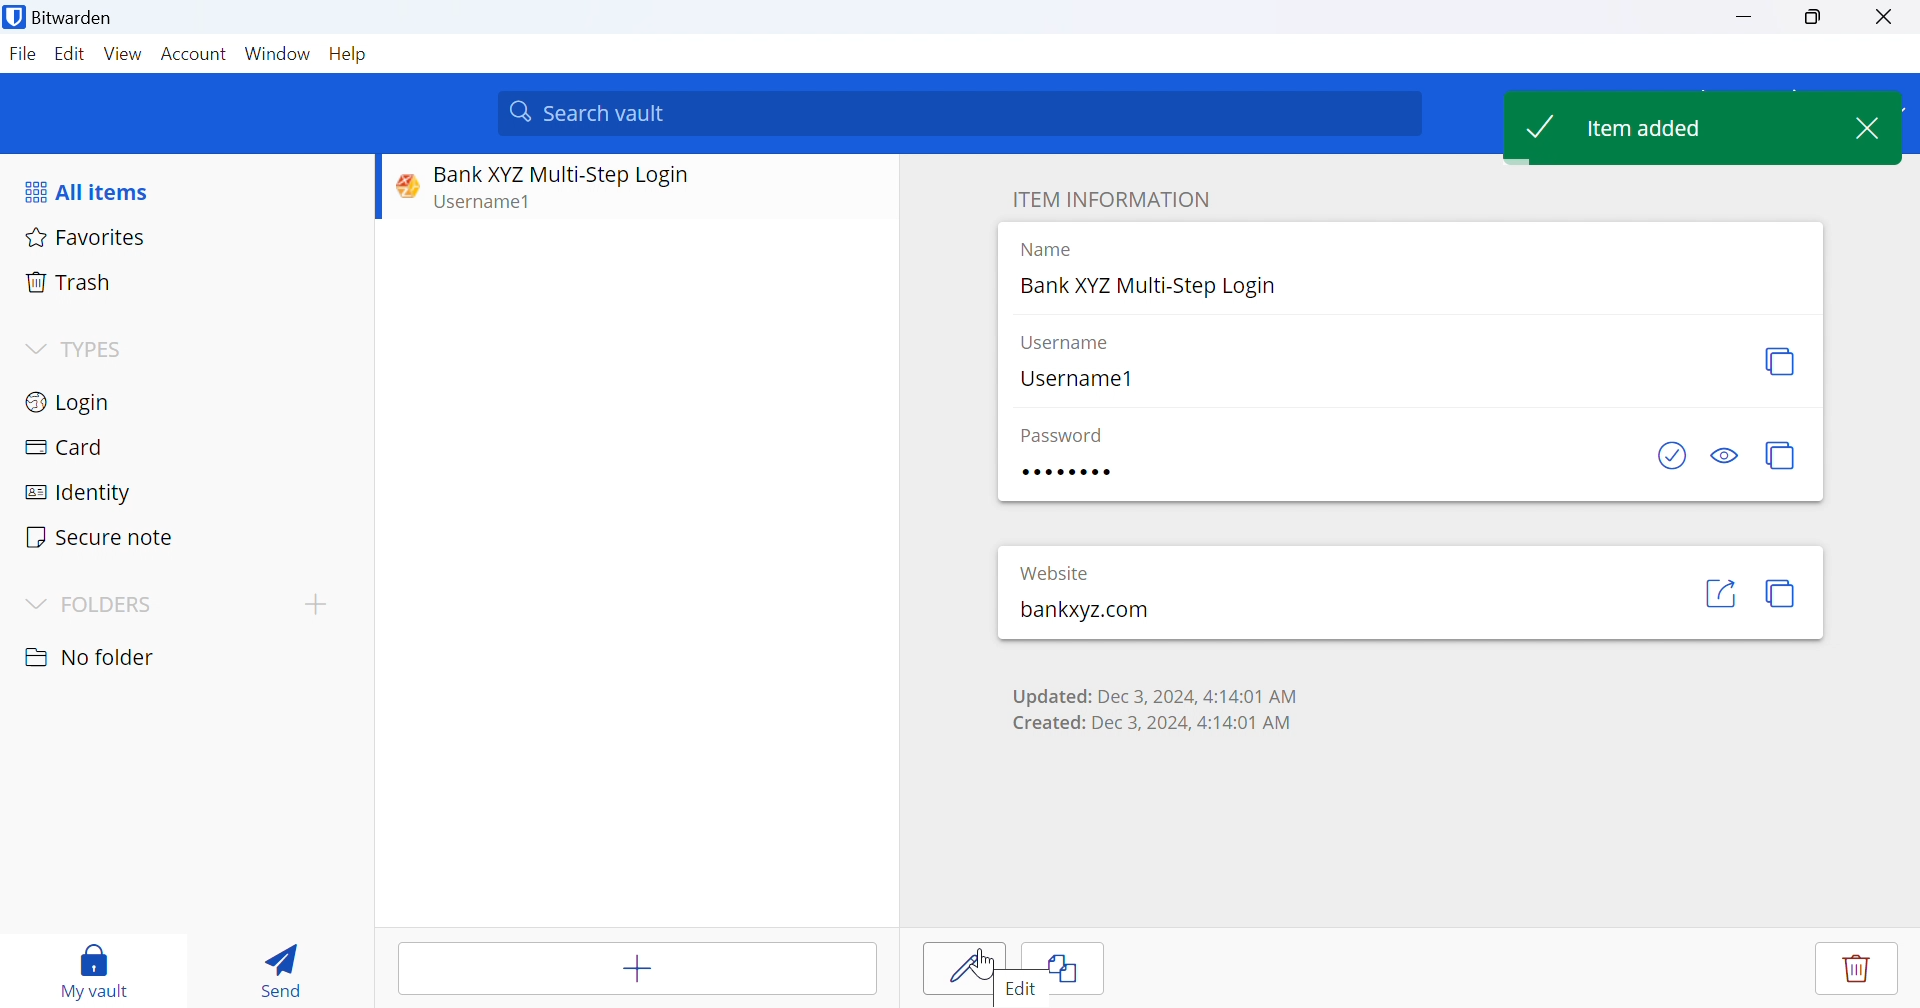  What do you see at coordinates (122, 53) in the screenshot?
I see `View` at bounding box center [122, 53].